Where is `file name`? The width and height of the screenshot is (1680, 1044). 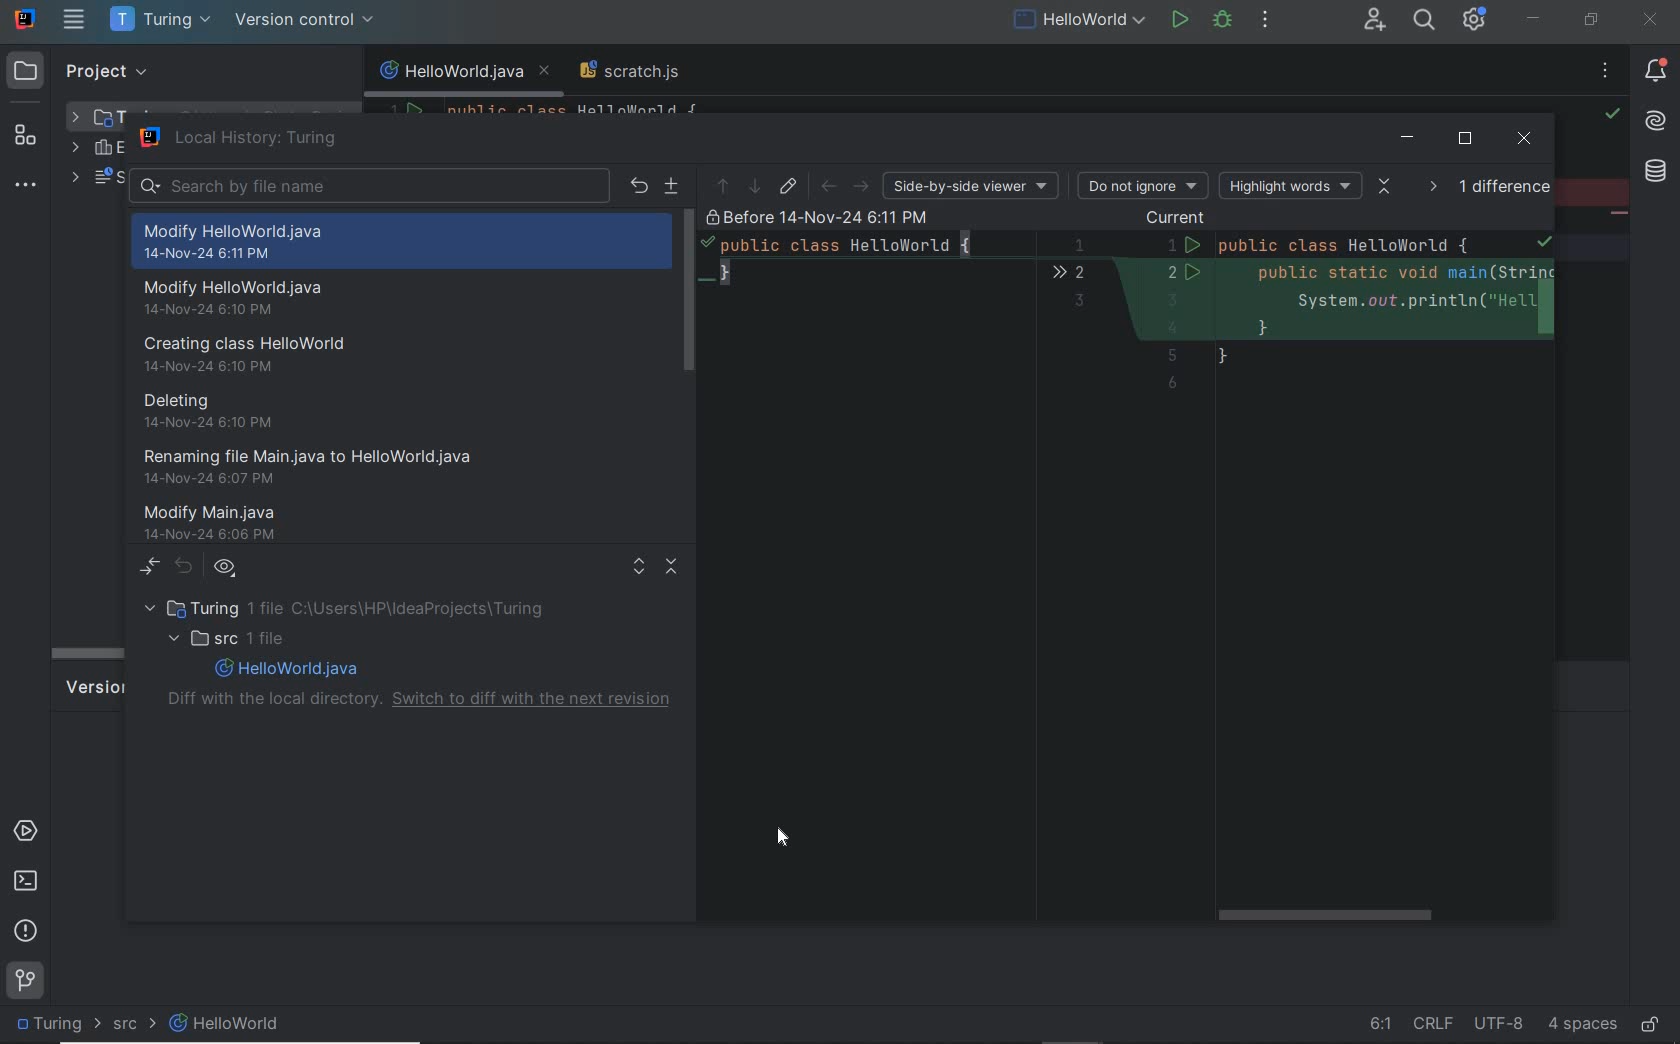 file name is located at coordinates (448, 73).